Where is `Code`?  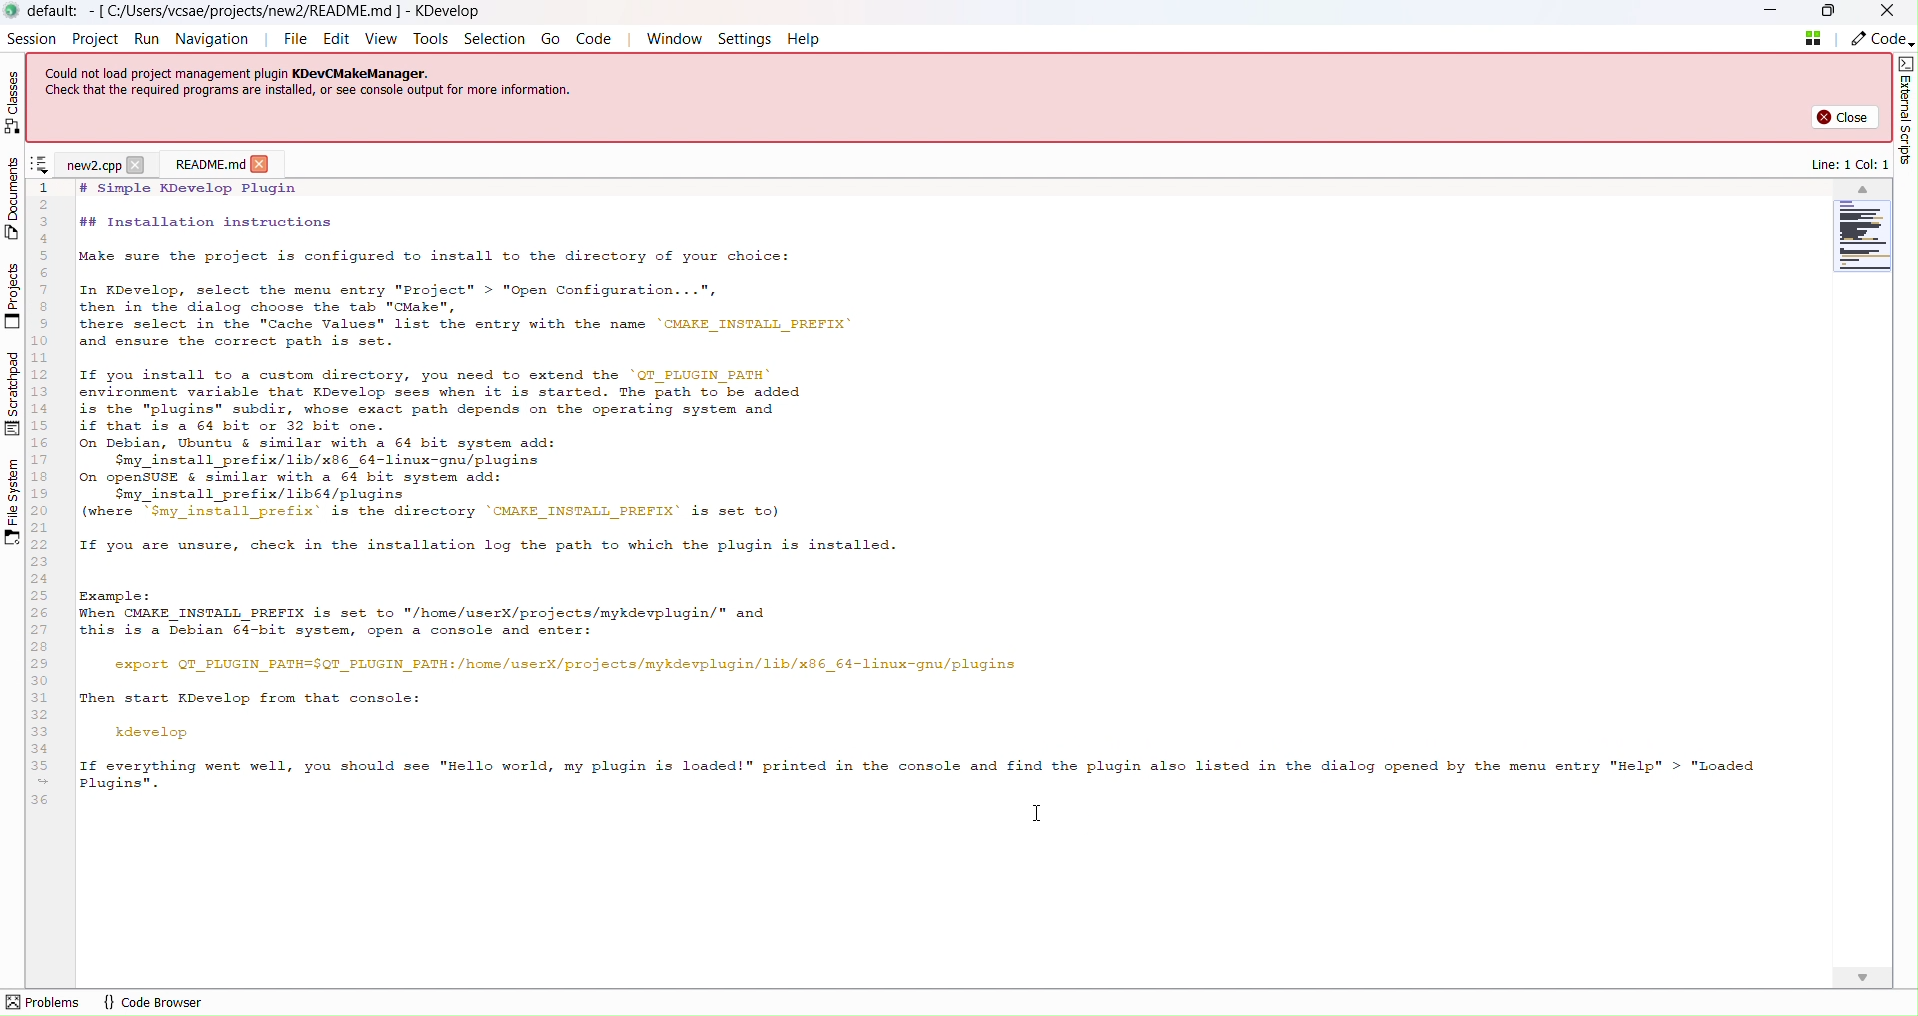 Code is located at coordinates (1878, 38).